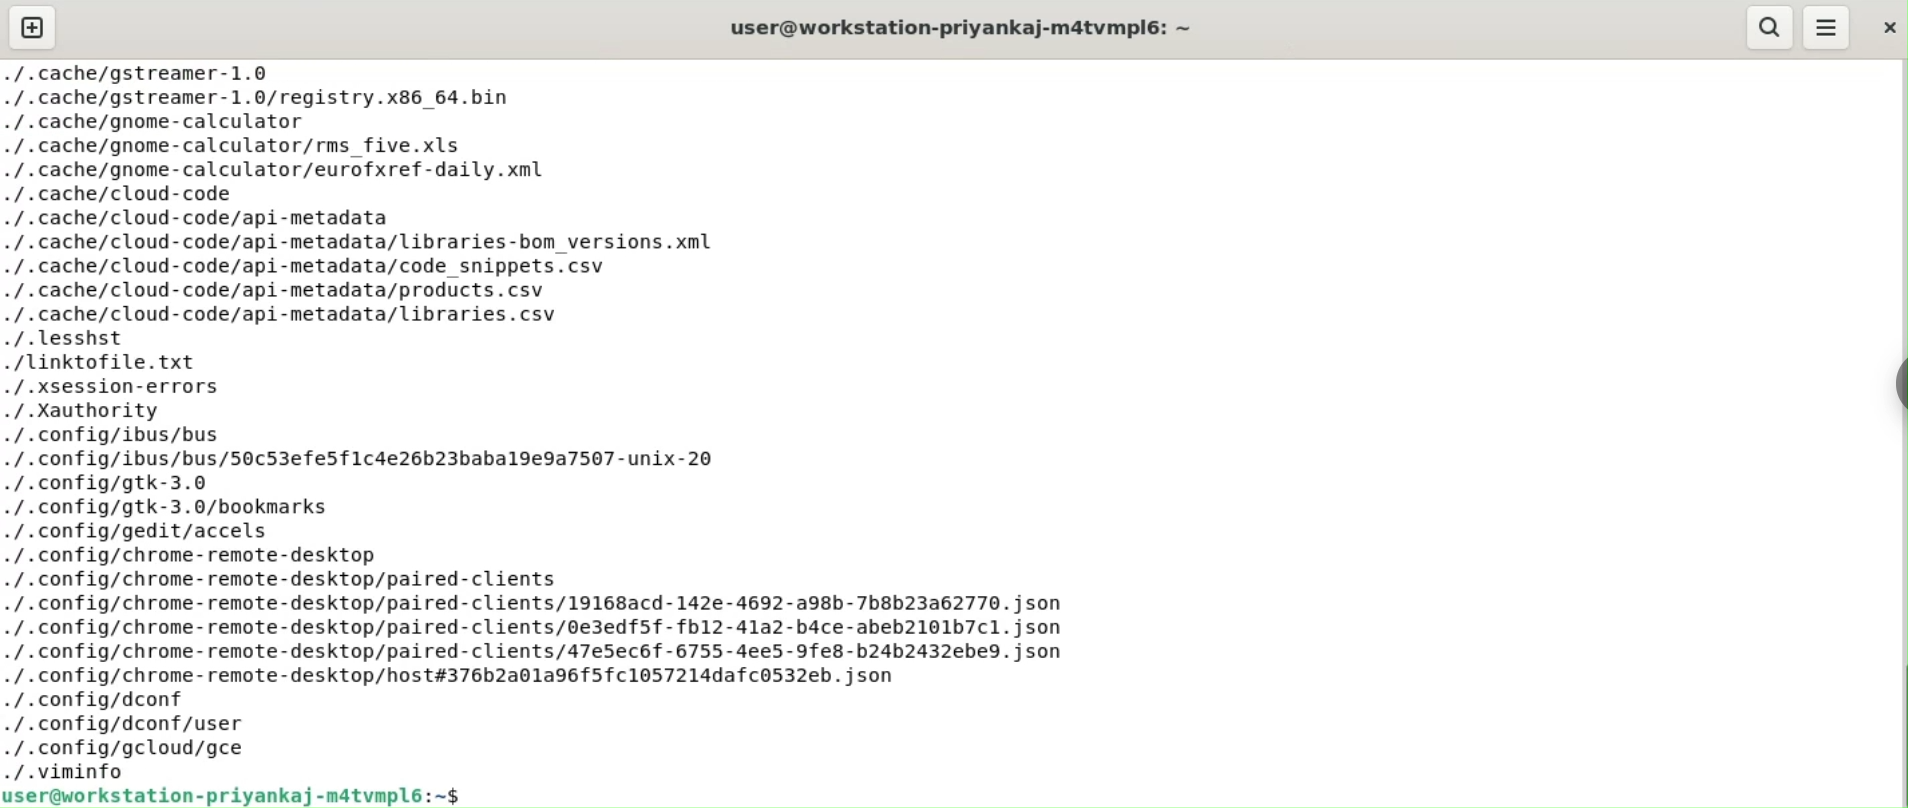 This screenshot has width=1908, height=808. Describe the element at coordinates (1828, 27) in the screenshot. I see `menu` at that location.